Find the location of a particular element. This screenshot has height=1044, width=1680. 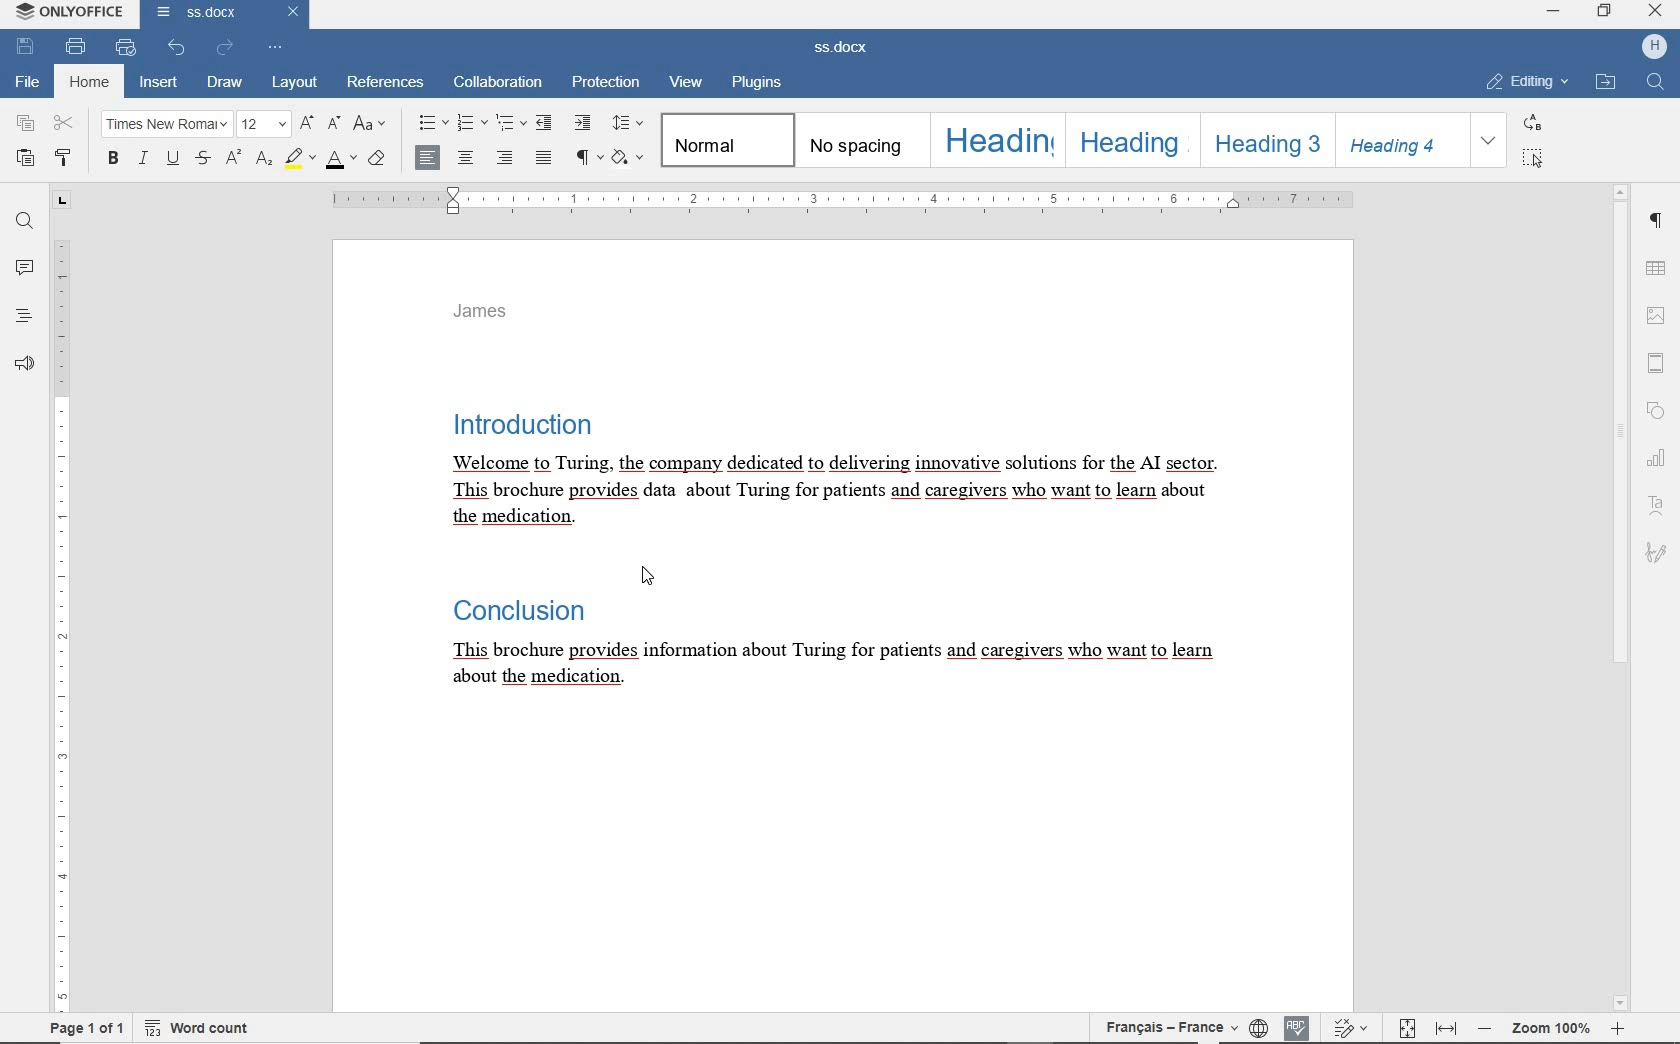

FEEDBACK & SUPPORT is located at coordinates (23, 365).